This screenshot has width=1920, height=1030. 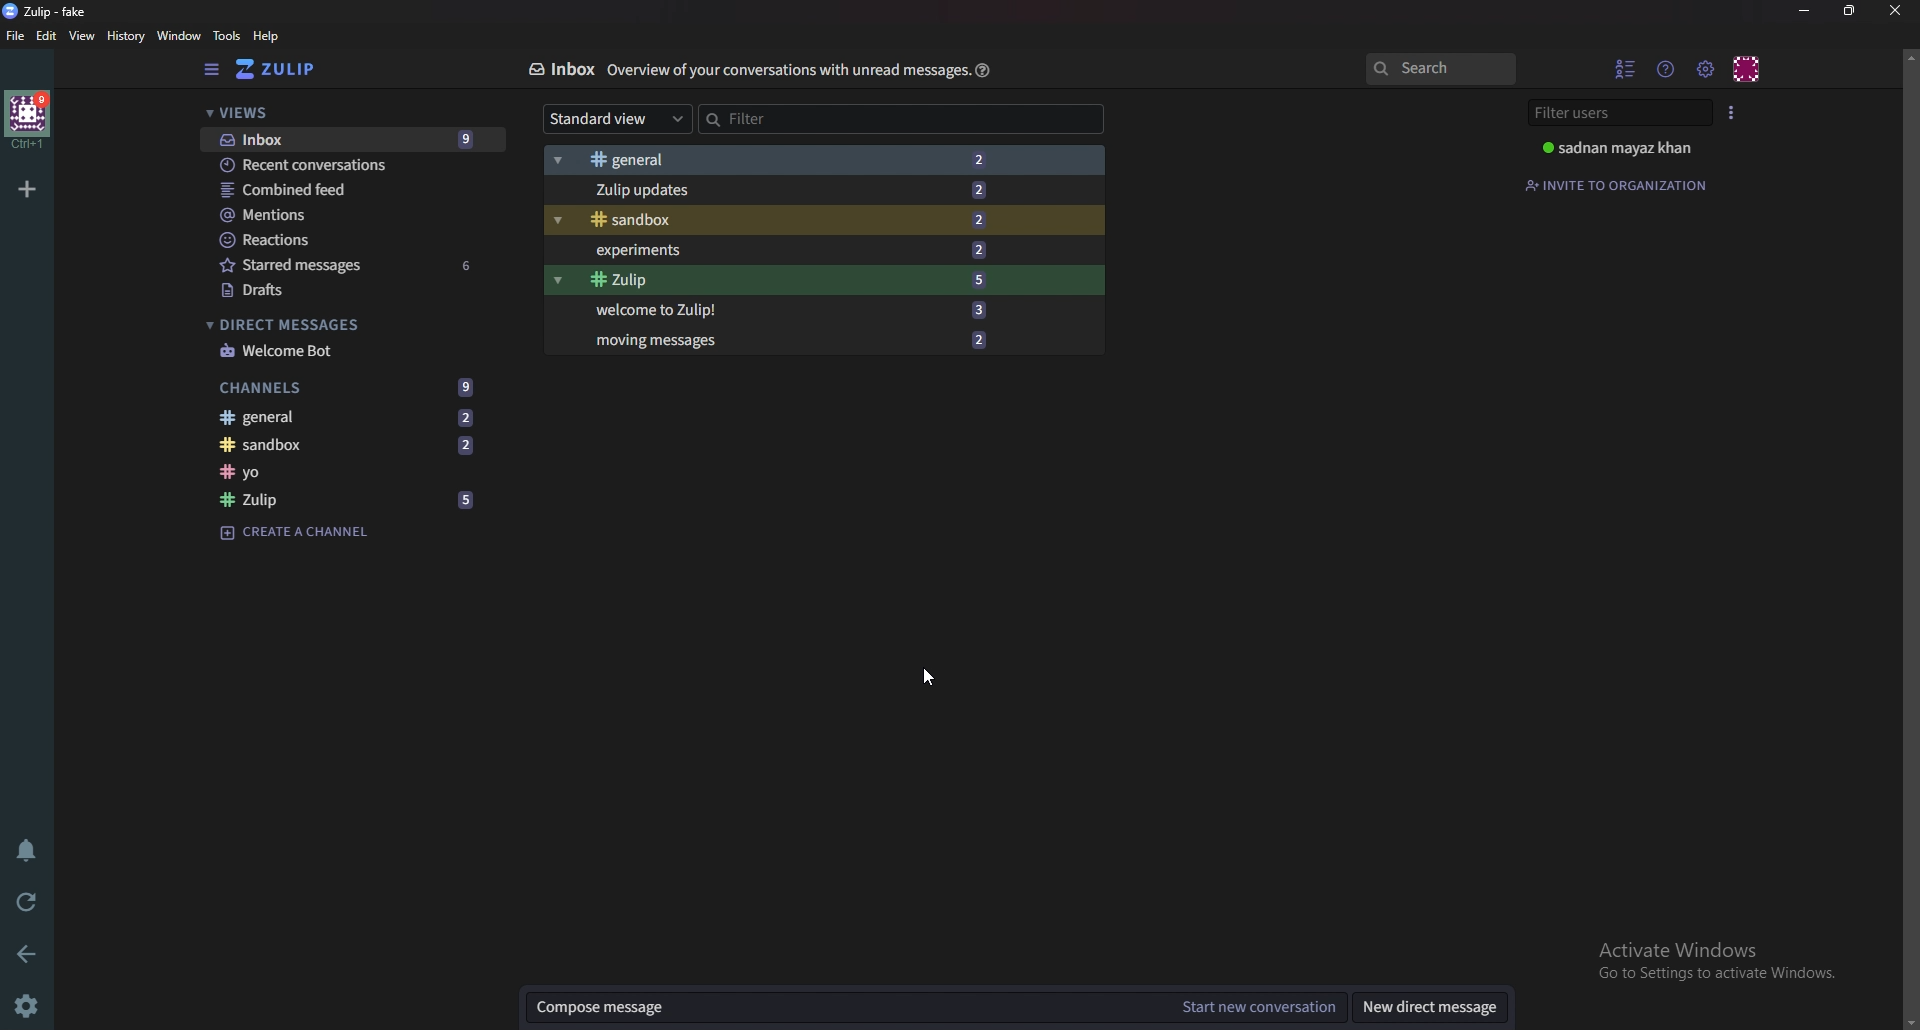 I want to click on Sandbox, so click(x=800, y=219).